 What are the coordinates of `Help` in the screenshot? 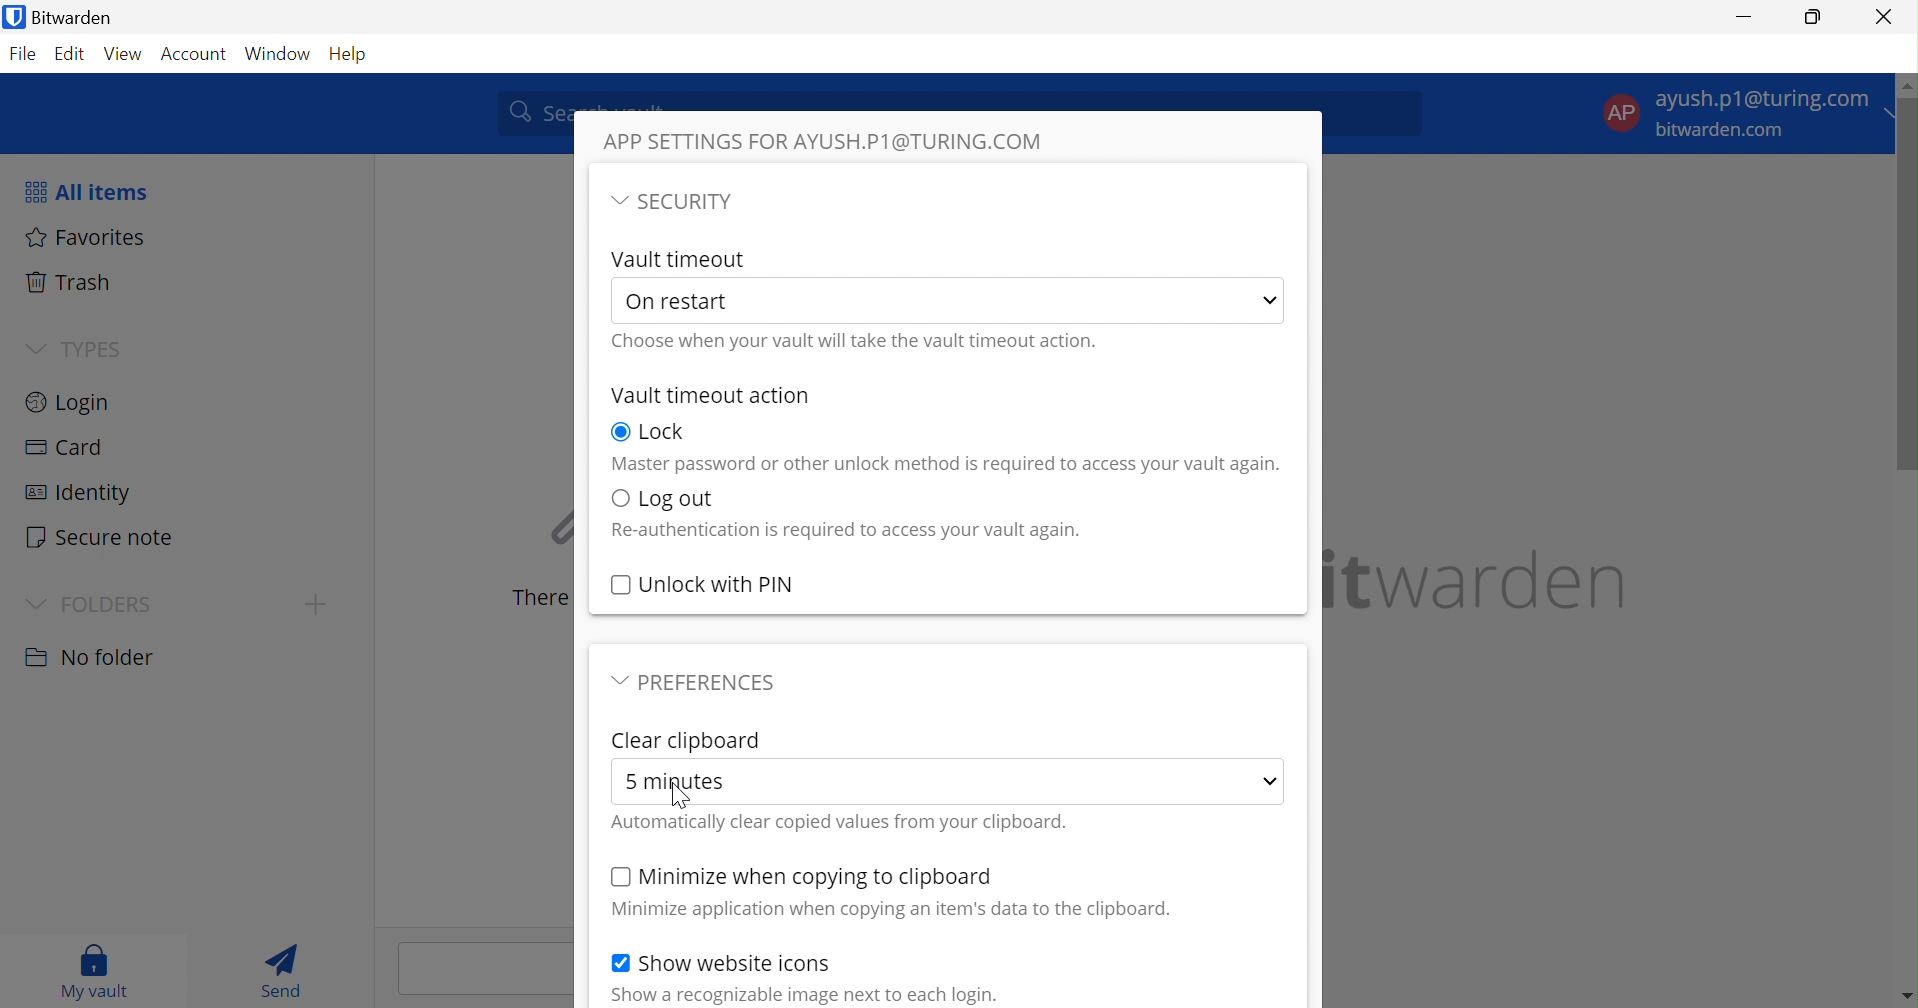 It's located at (349, 58).